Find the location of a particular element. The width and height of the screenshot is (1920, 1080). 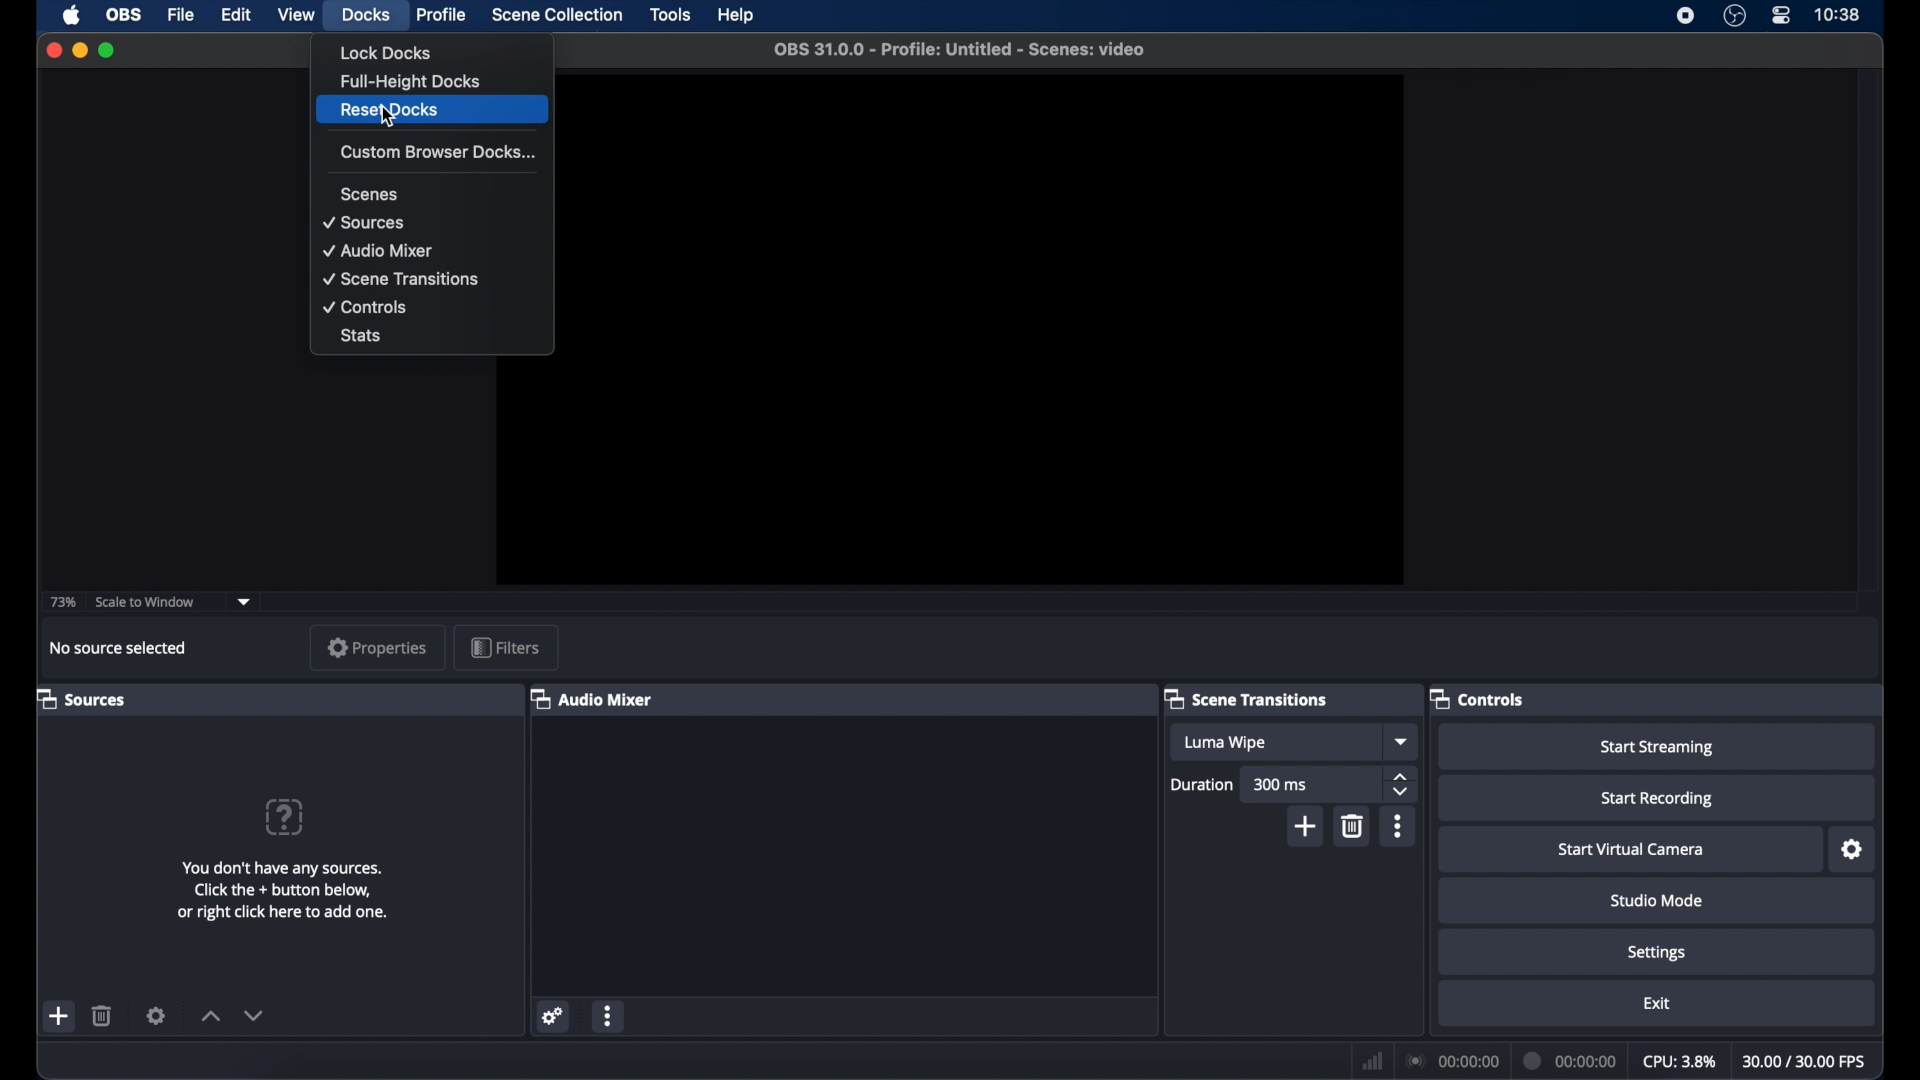

obs is located at coordinates (122, 15).